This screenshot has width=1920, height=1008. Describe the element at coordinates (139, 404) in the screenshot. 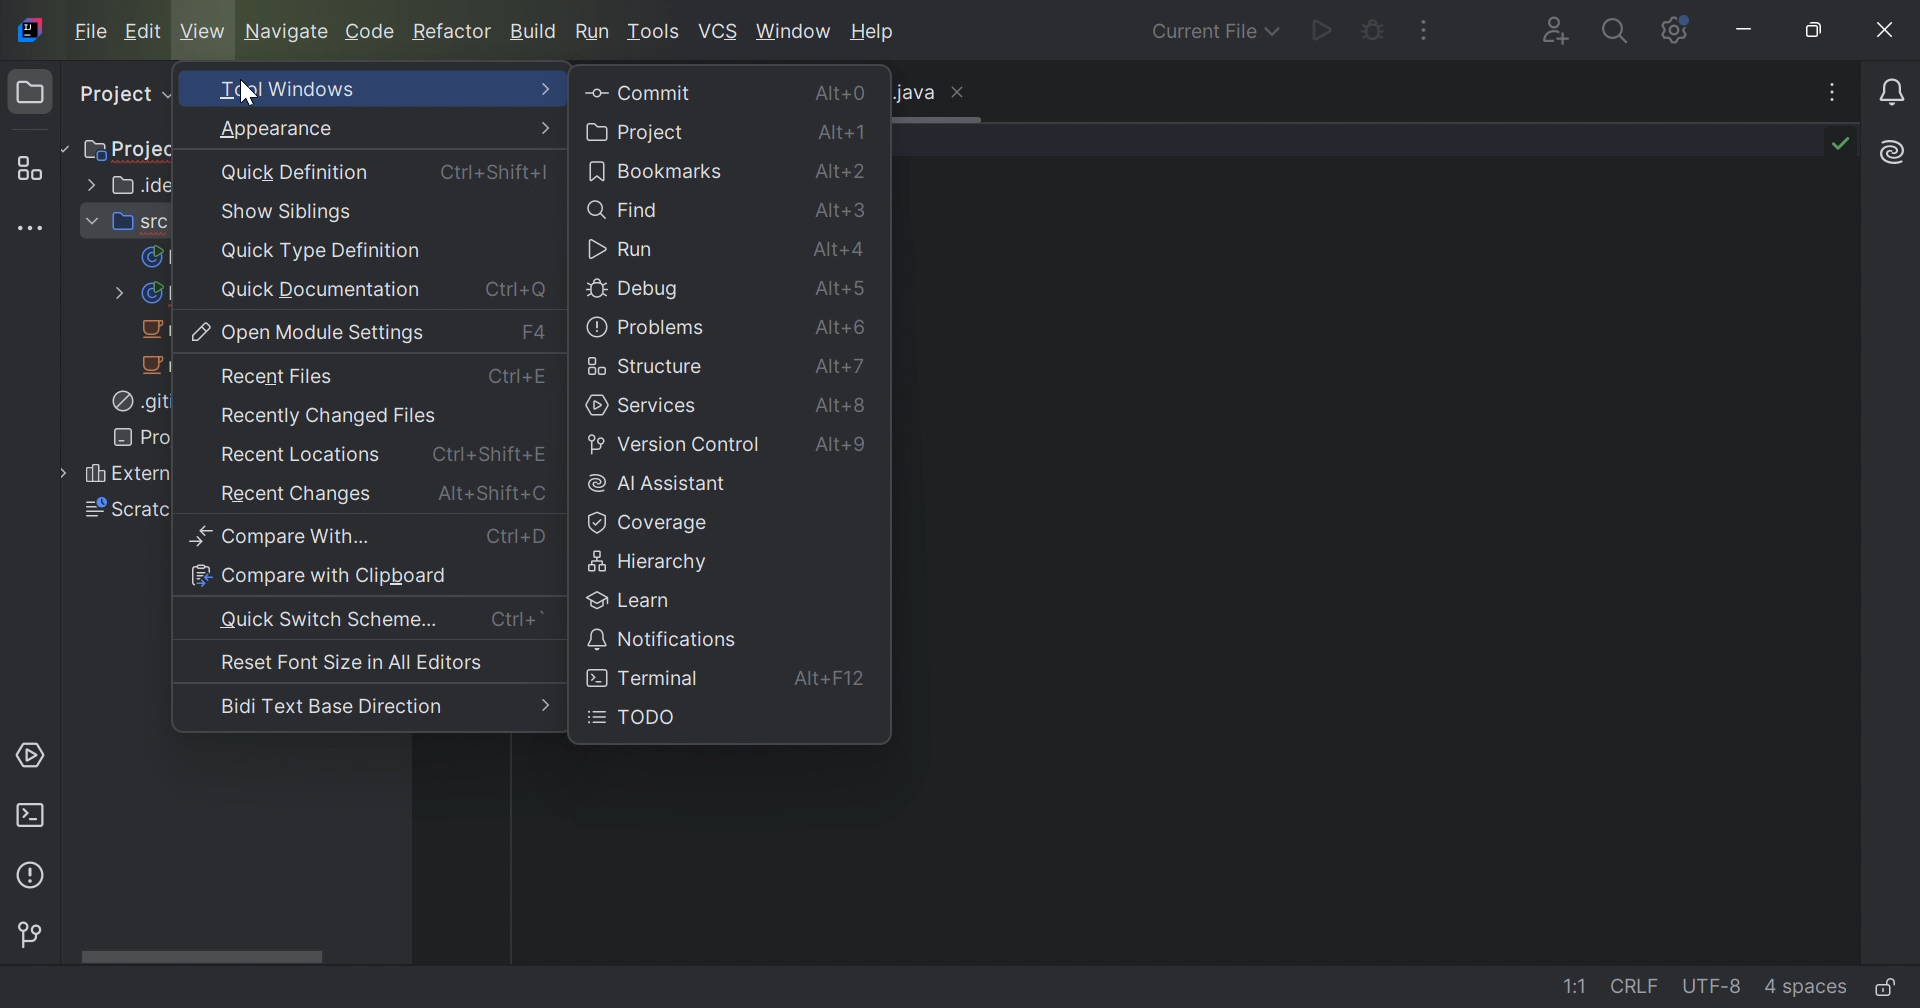

I see `.gitignore` at that location.